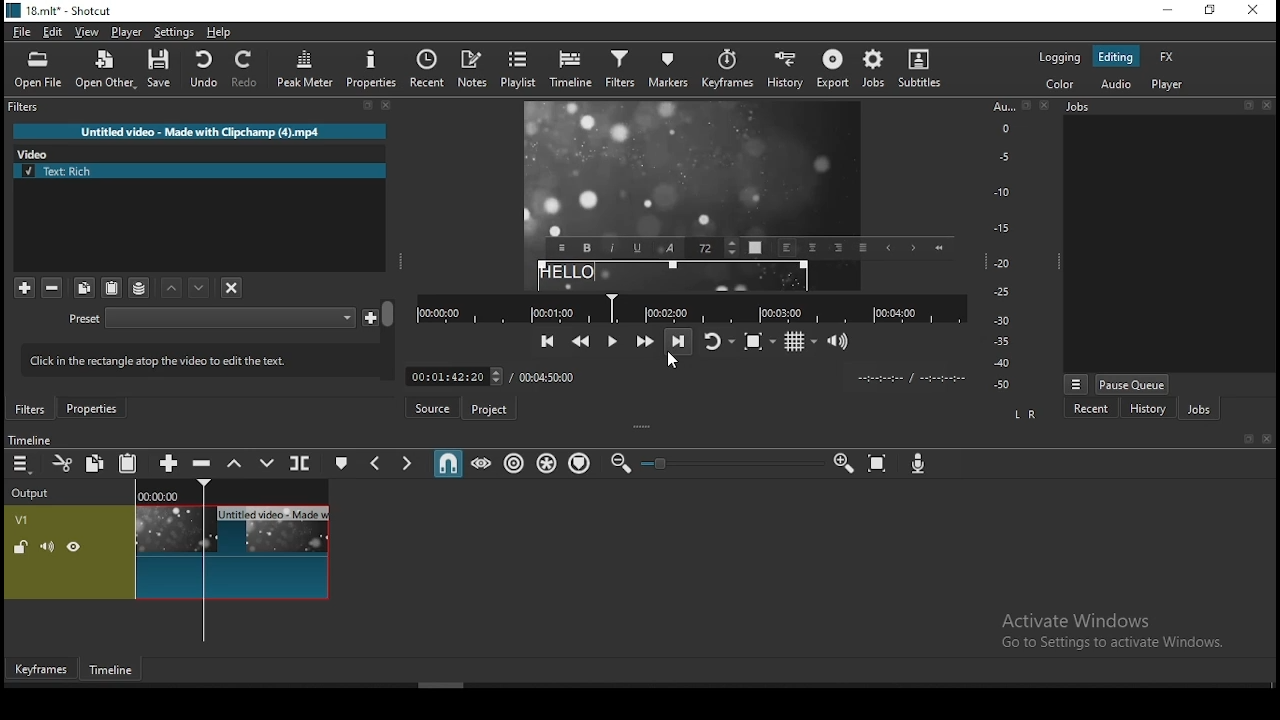 This screenshot has height=720, width=1280. Describe the element at coordinates (813, 248) in the screenshot. I see `Center Align` at that location.